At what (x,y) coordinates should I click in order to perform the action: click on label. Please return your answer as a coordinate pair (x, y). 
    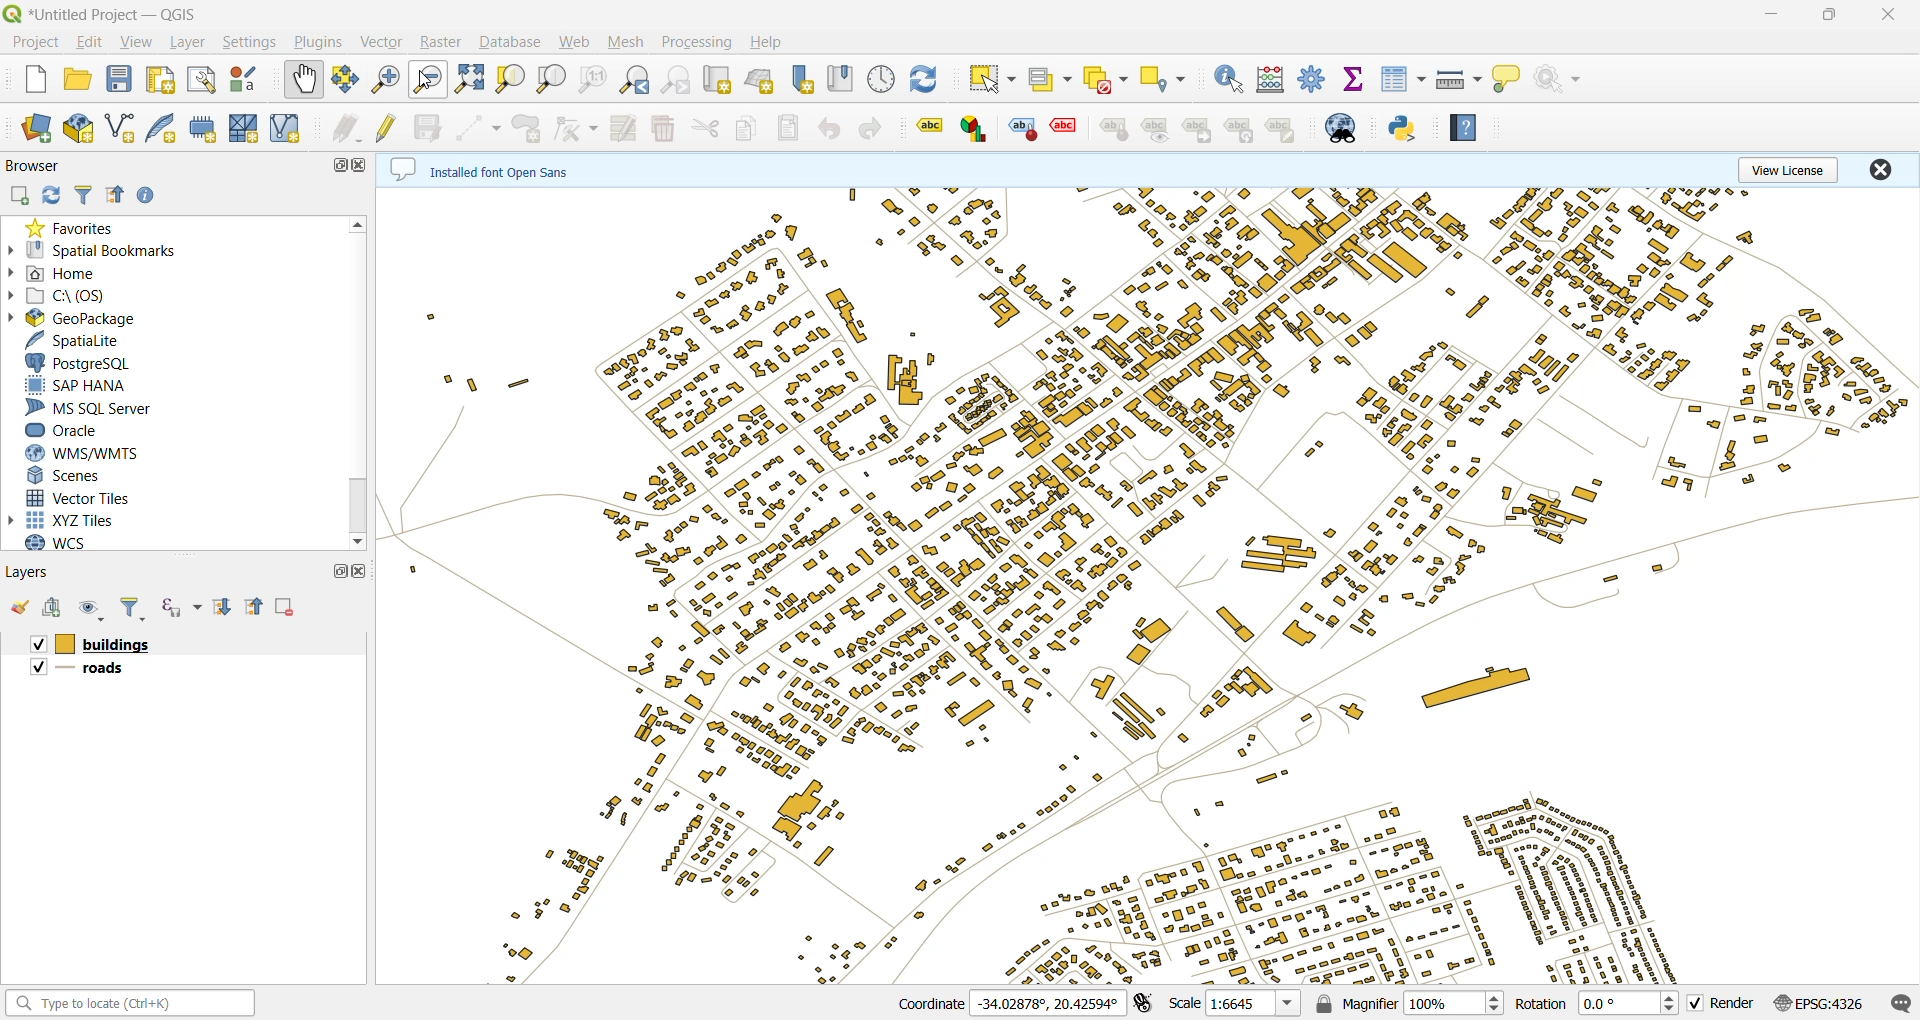
    Looking at the image, I should click on (932, 128).